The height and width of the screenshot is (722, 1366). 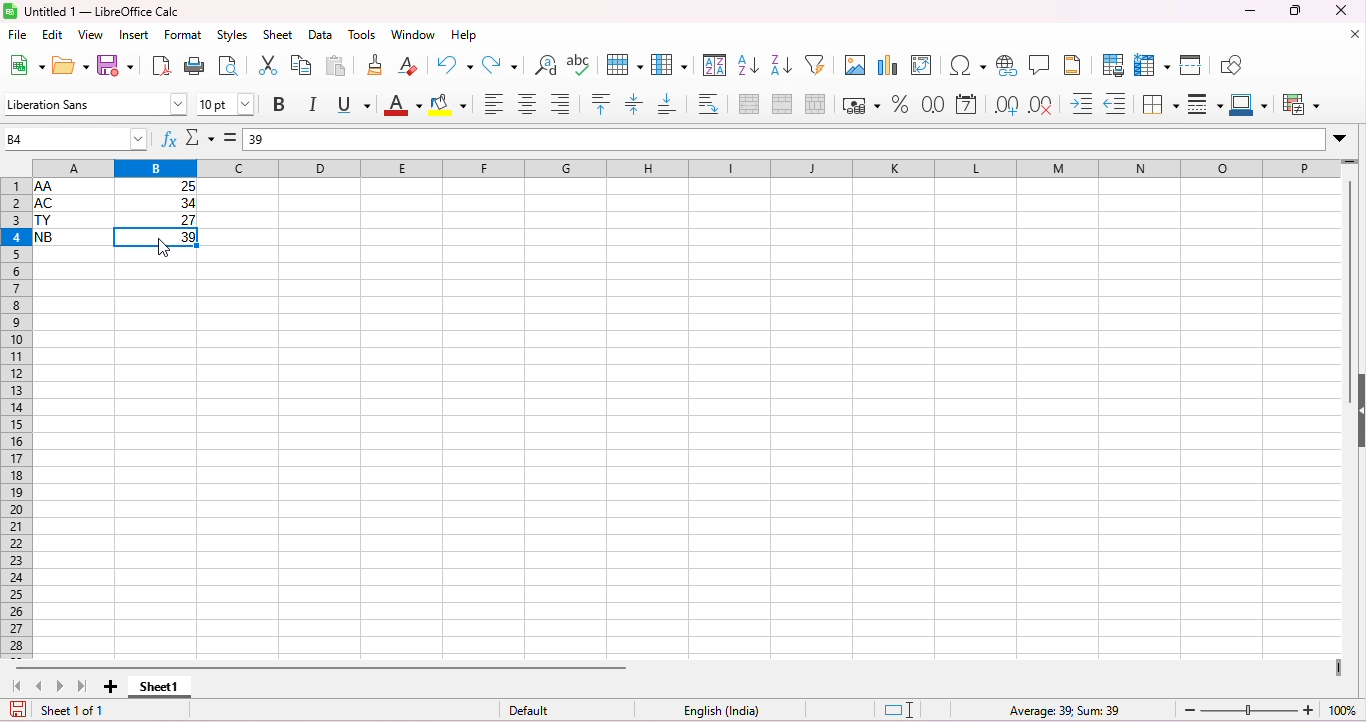 I want to click on new, so click(x=26, y=64).